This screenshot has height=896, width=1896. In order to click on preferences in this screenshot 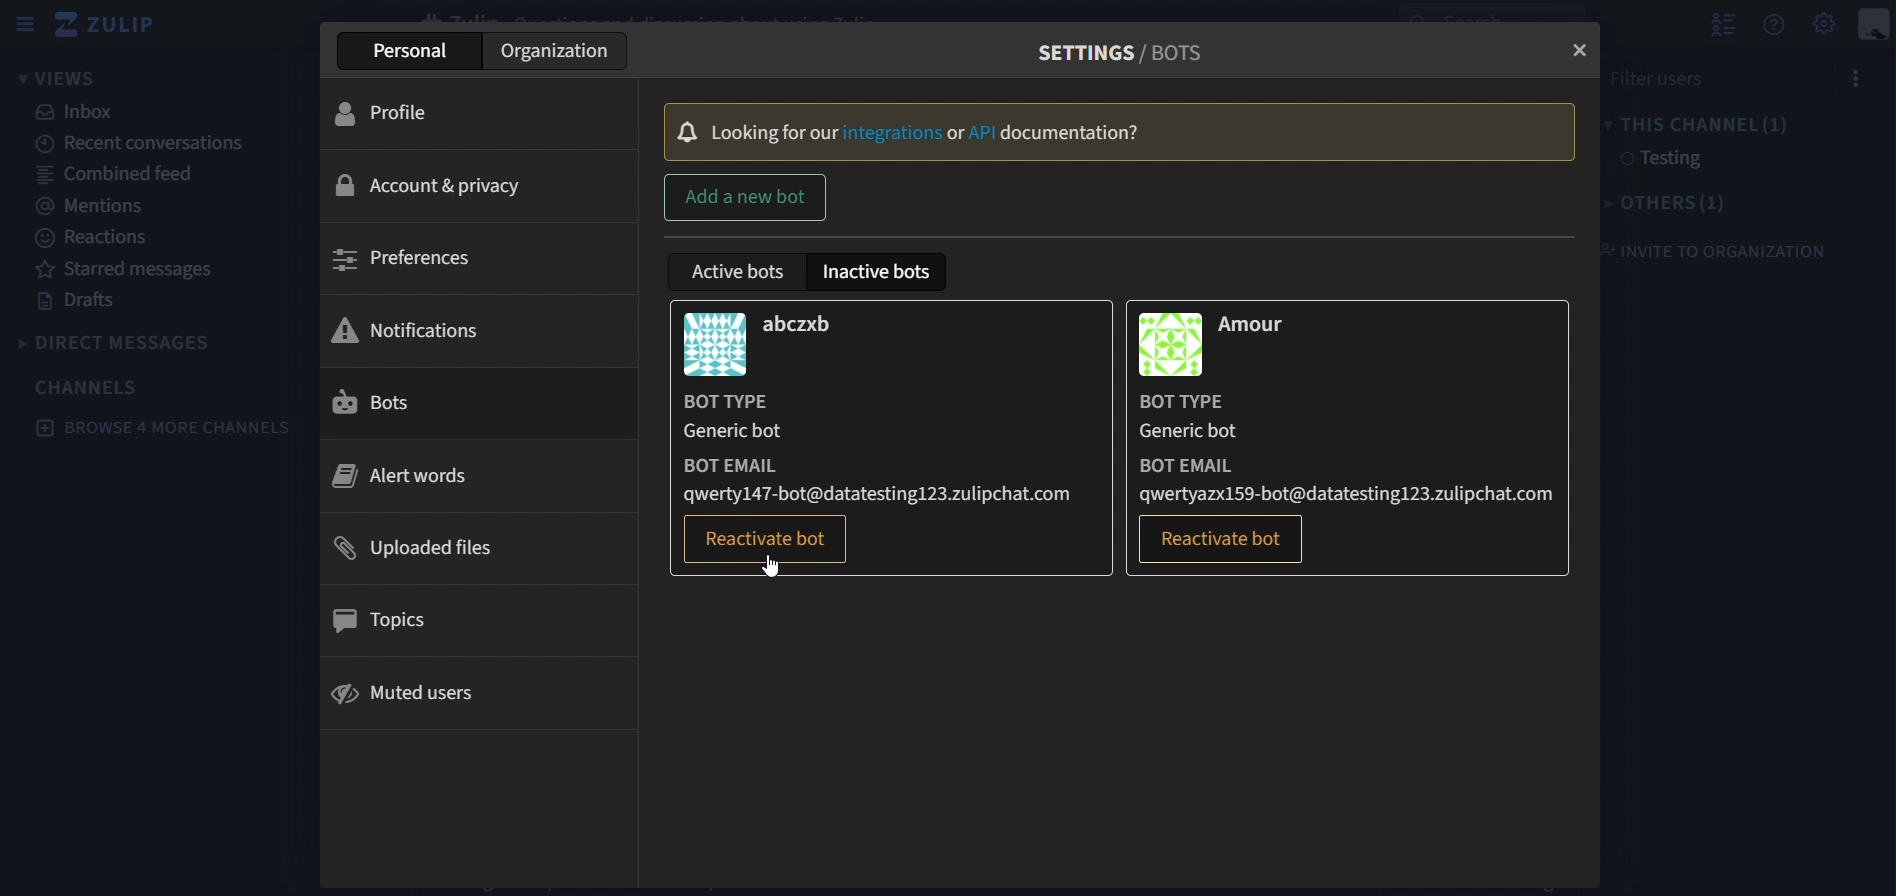, I will do `click(408, 260)`.